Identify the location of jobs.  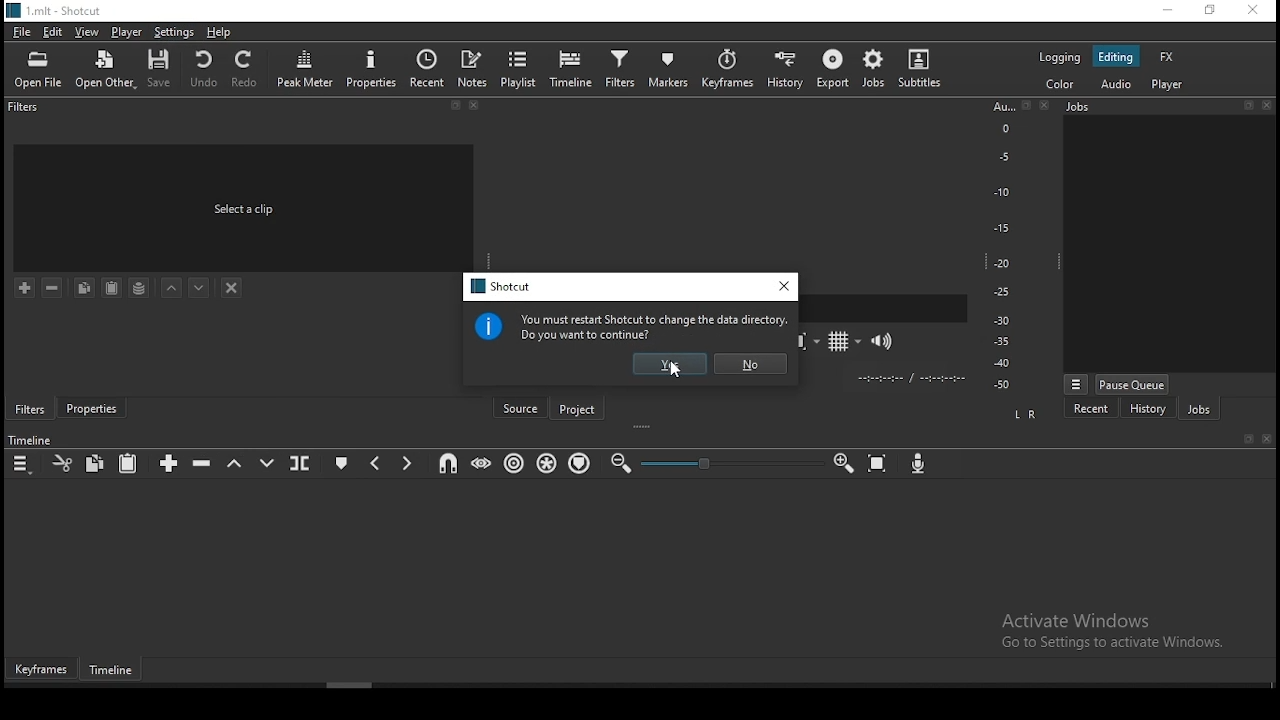
(872, 69).